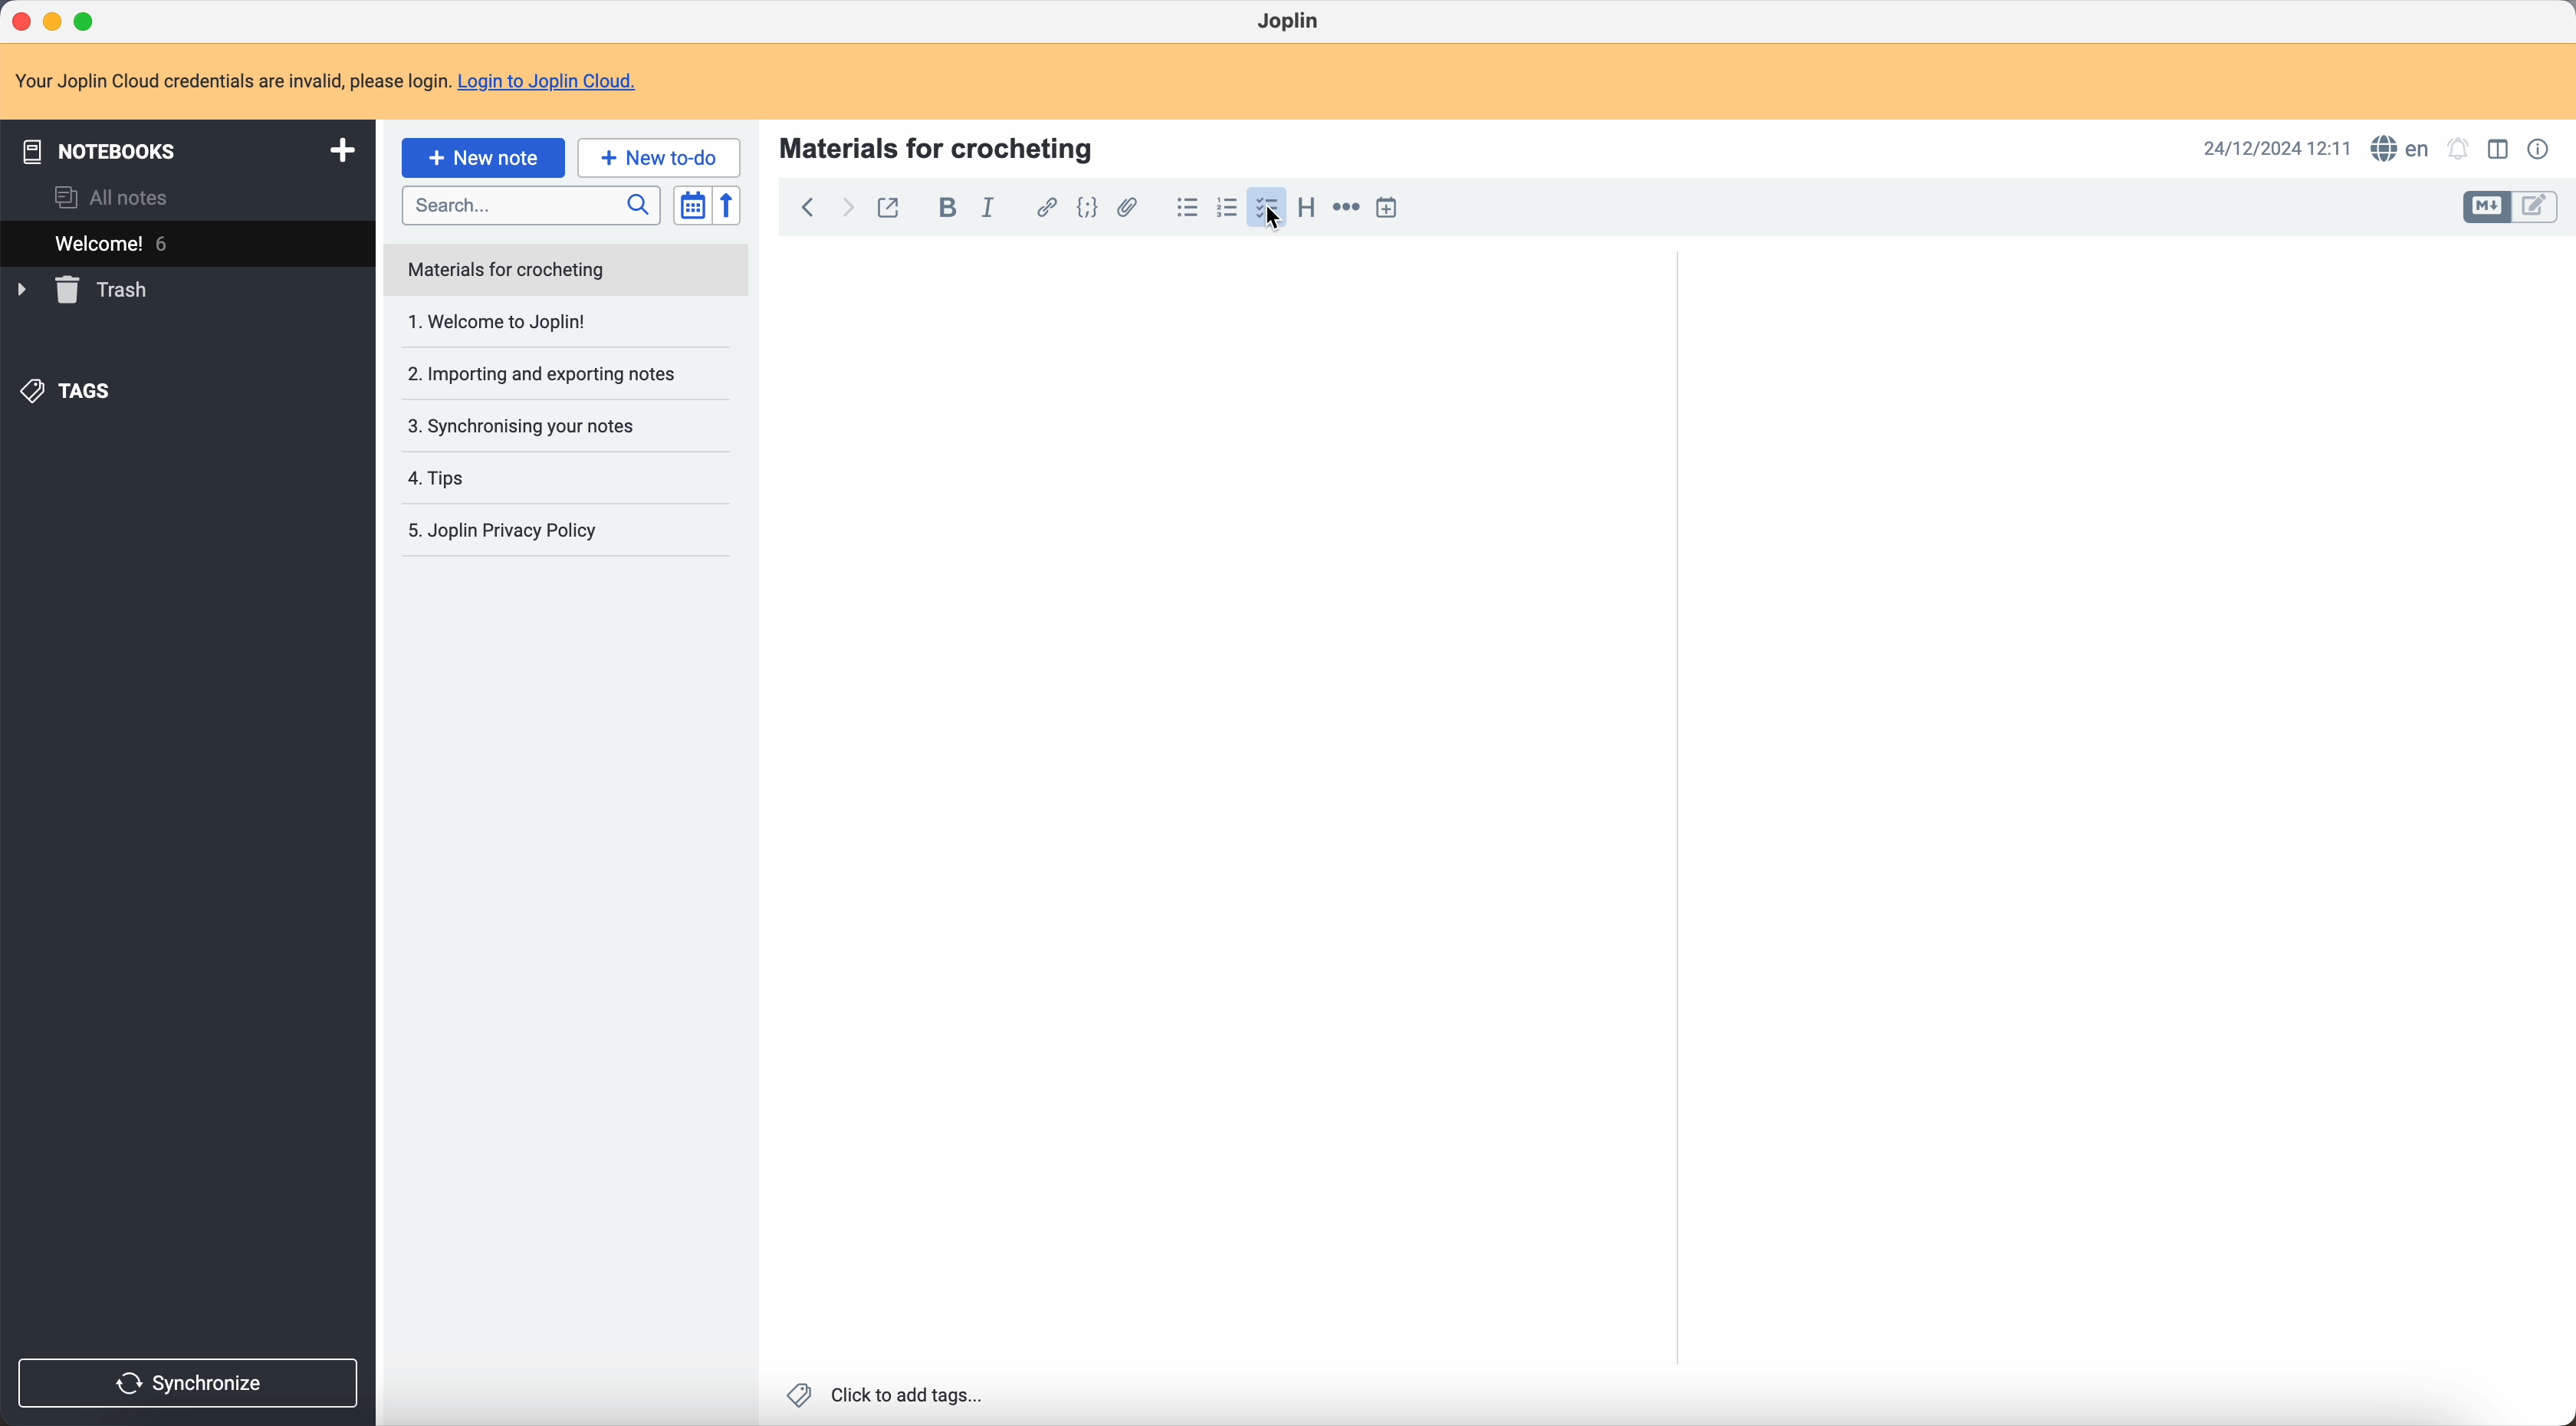 The height and width of the screenshot is (1426, 2576). I want to click on bold, so click(942, 208).